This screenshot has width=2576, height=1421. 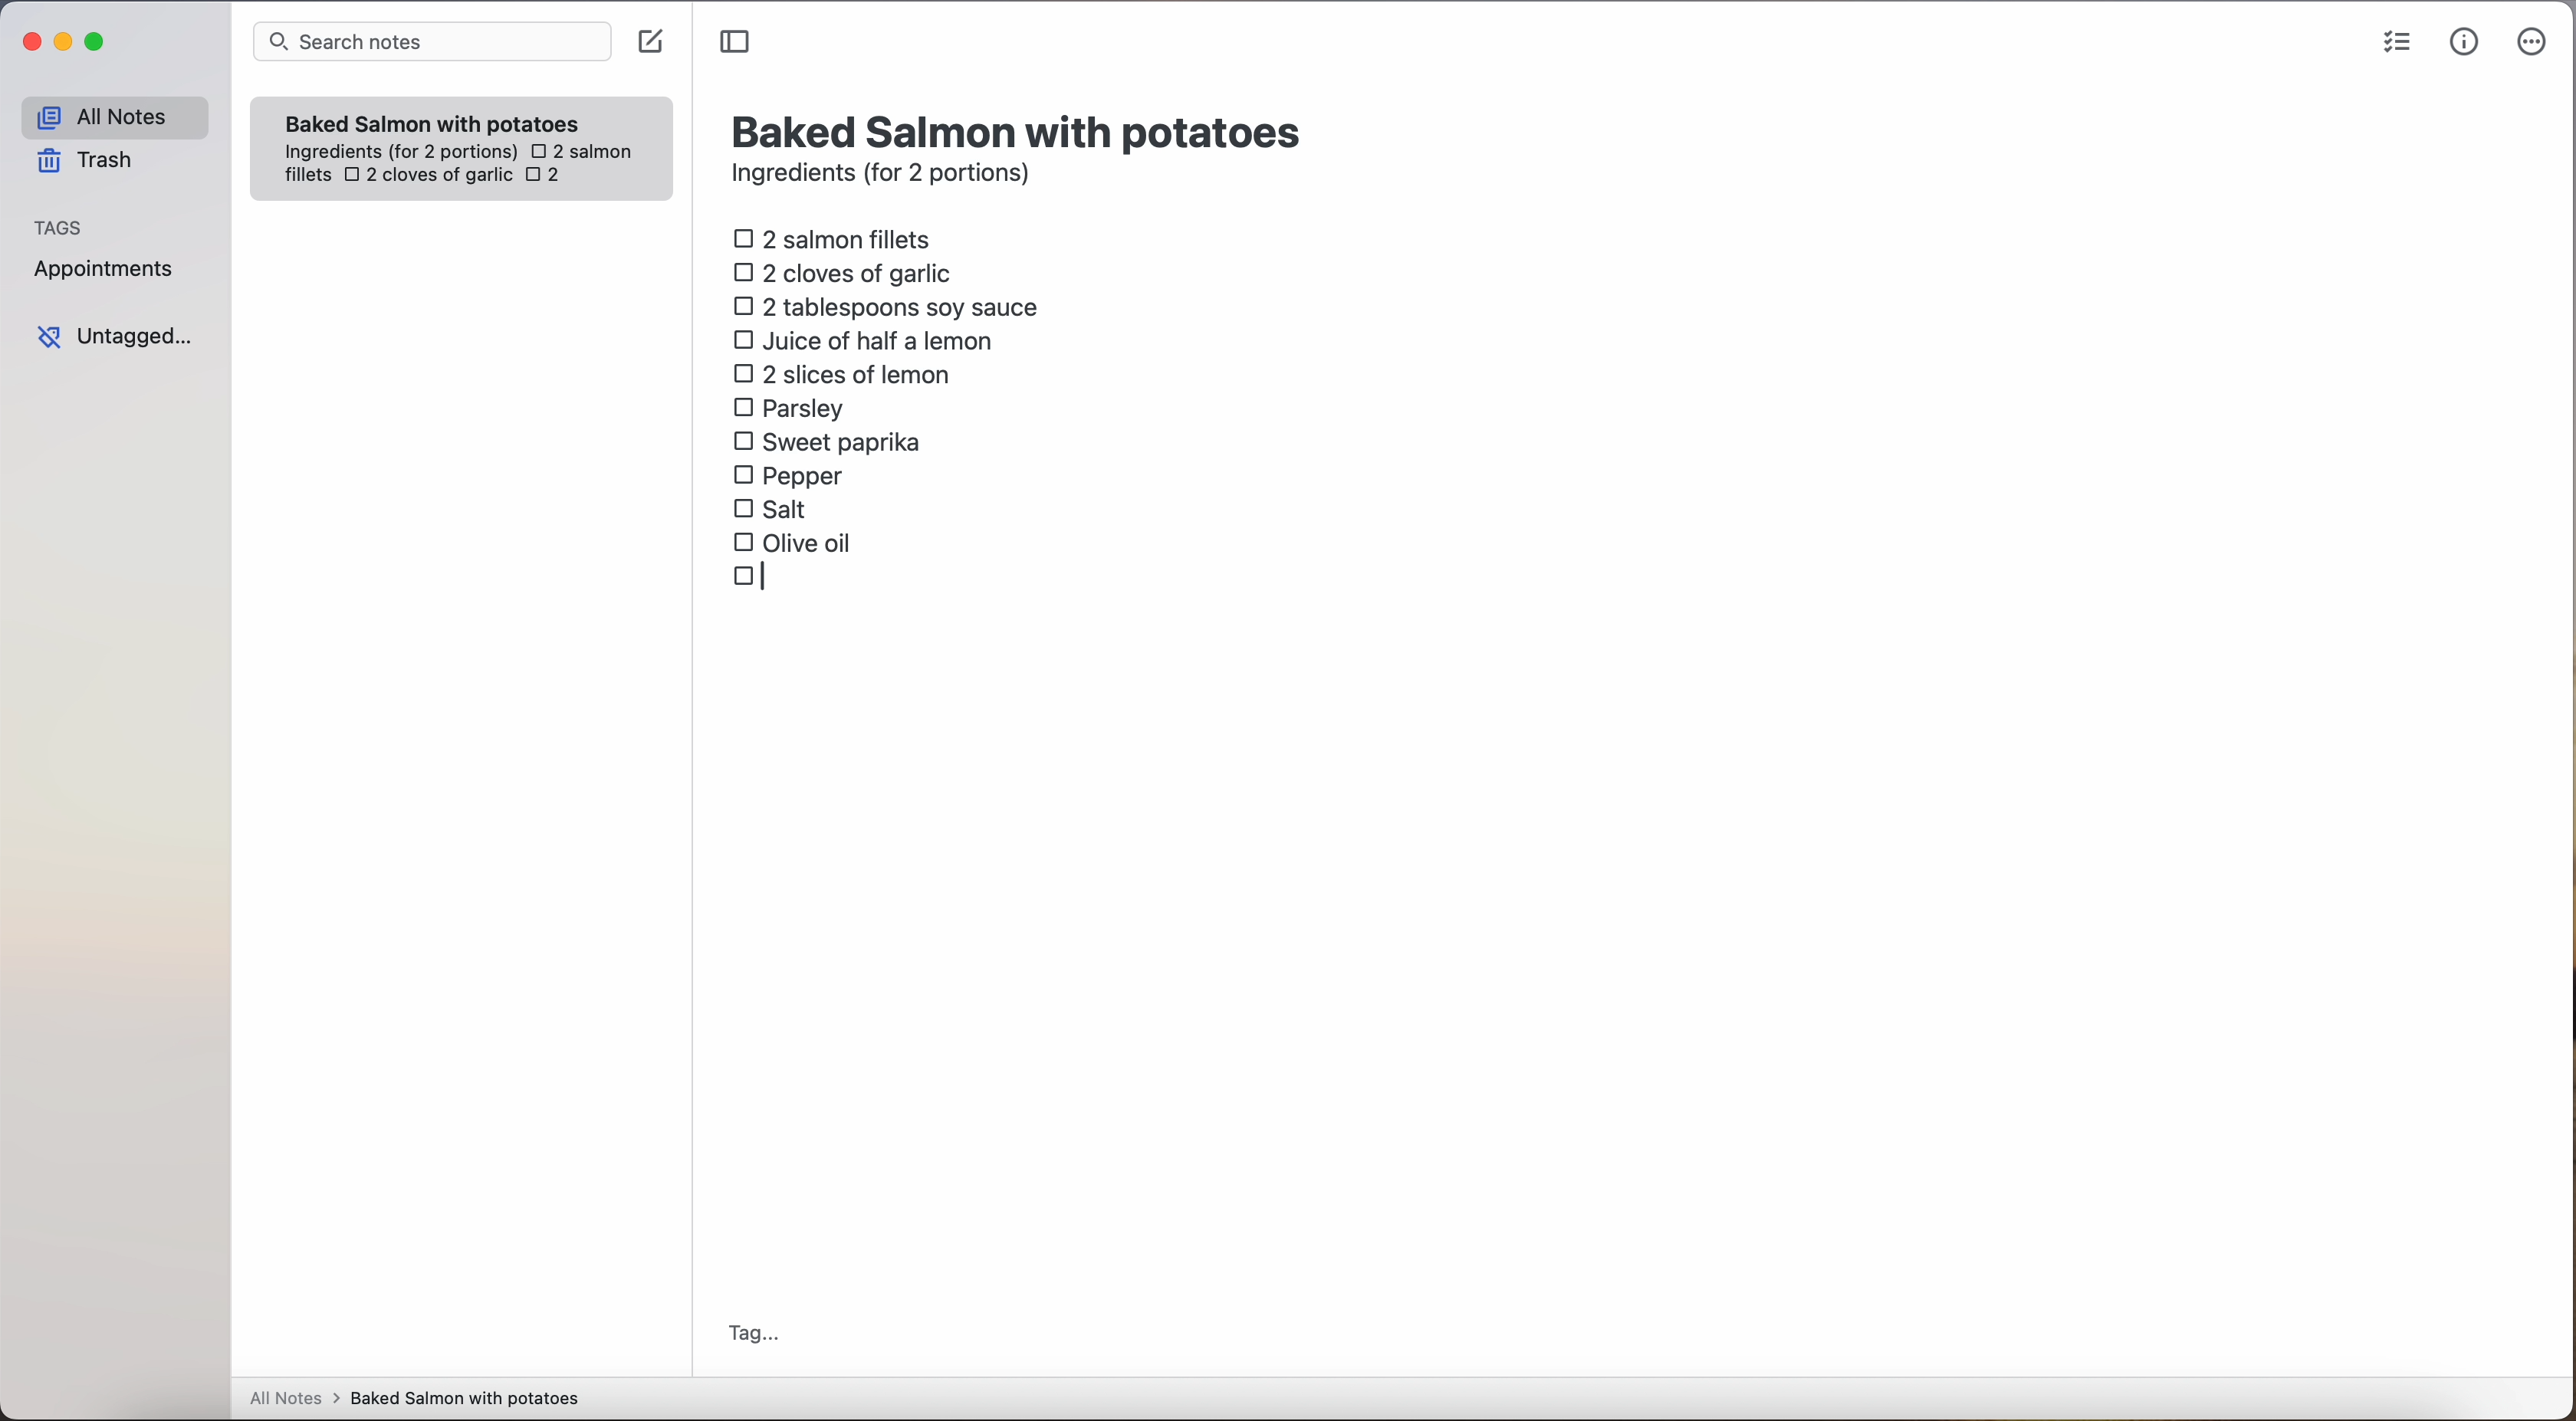 What do you see at coordinates (794, 541) in the screenshot?
I see `olive oil` at bounding box center [794, 541].